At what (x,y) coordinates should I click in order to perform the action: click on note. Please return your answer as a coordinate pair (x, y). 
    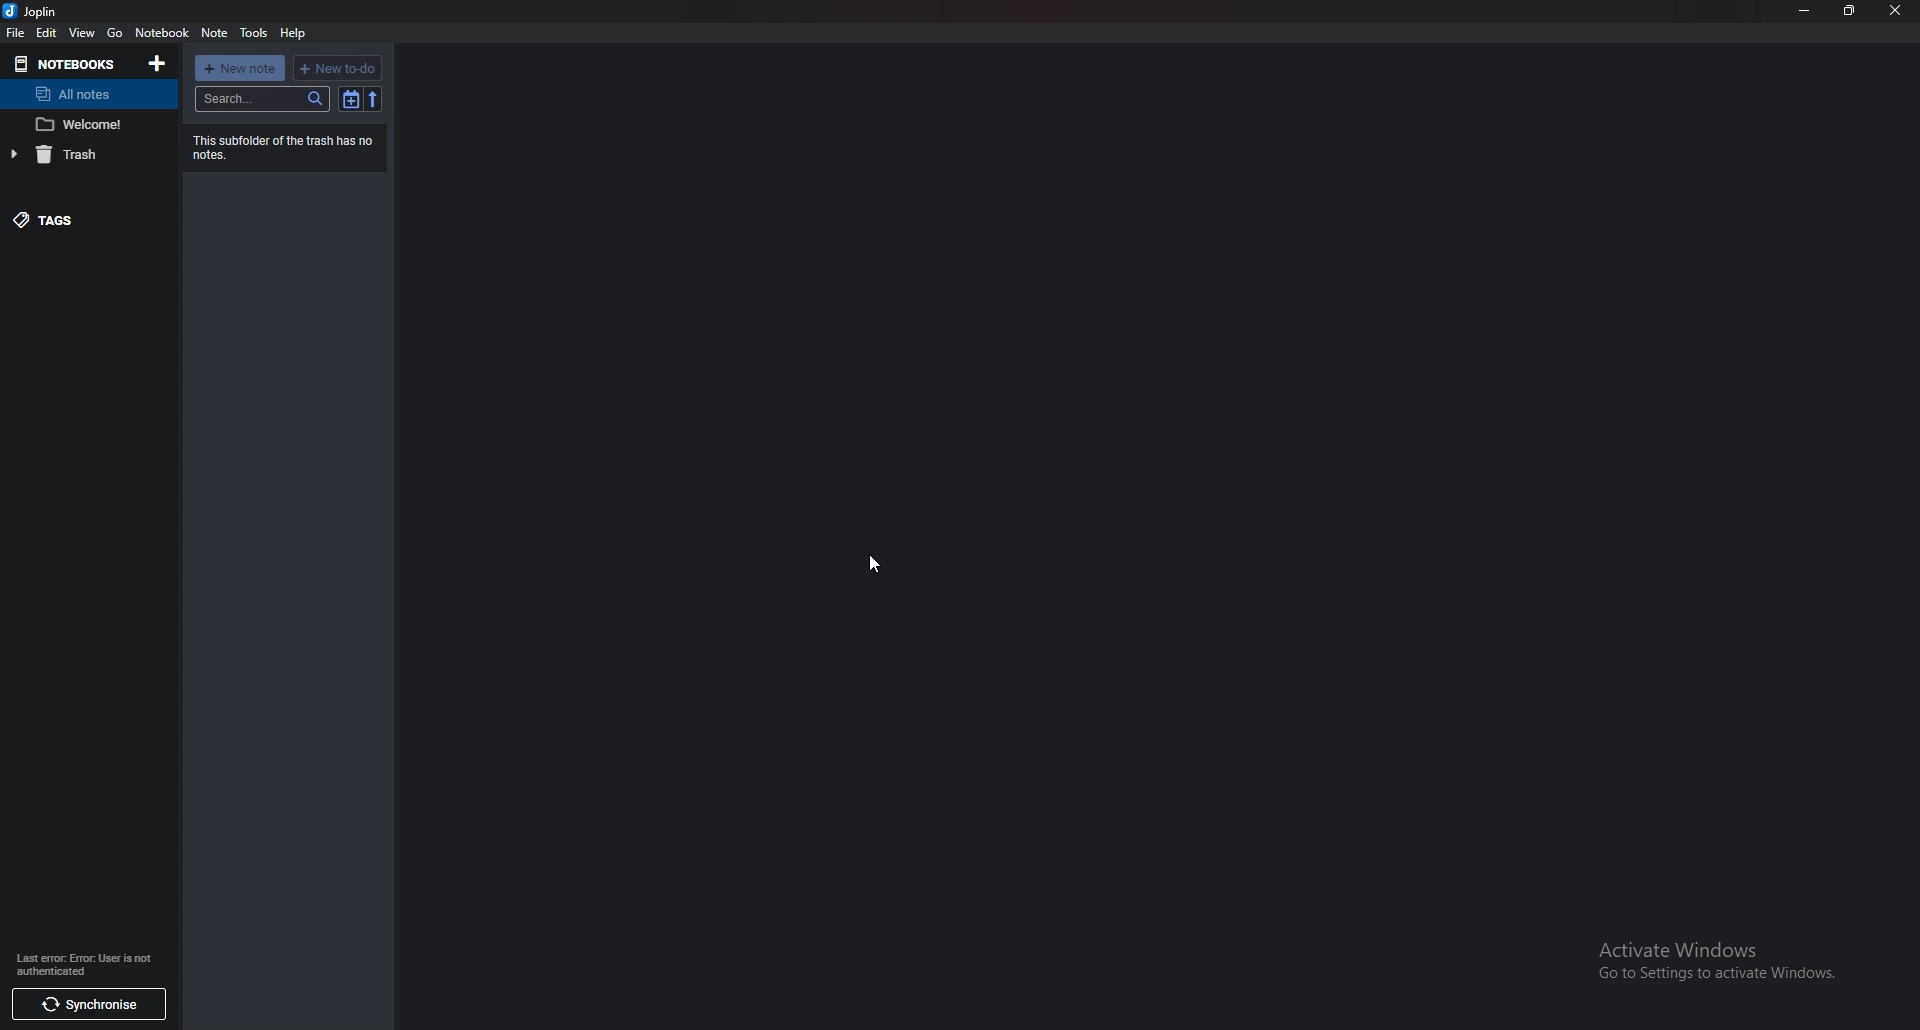
    Looking at the image, I should click on (86, 124).